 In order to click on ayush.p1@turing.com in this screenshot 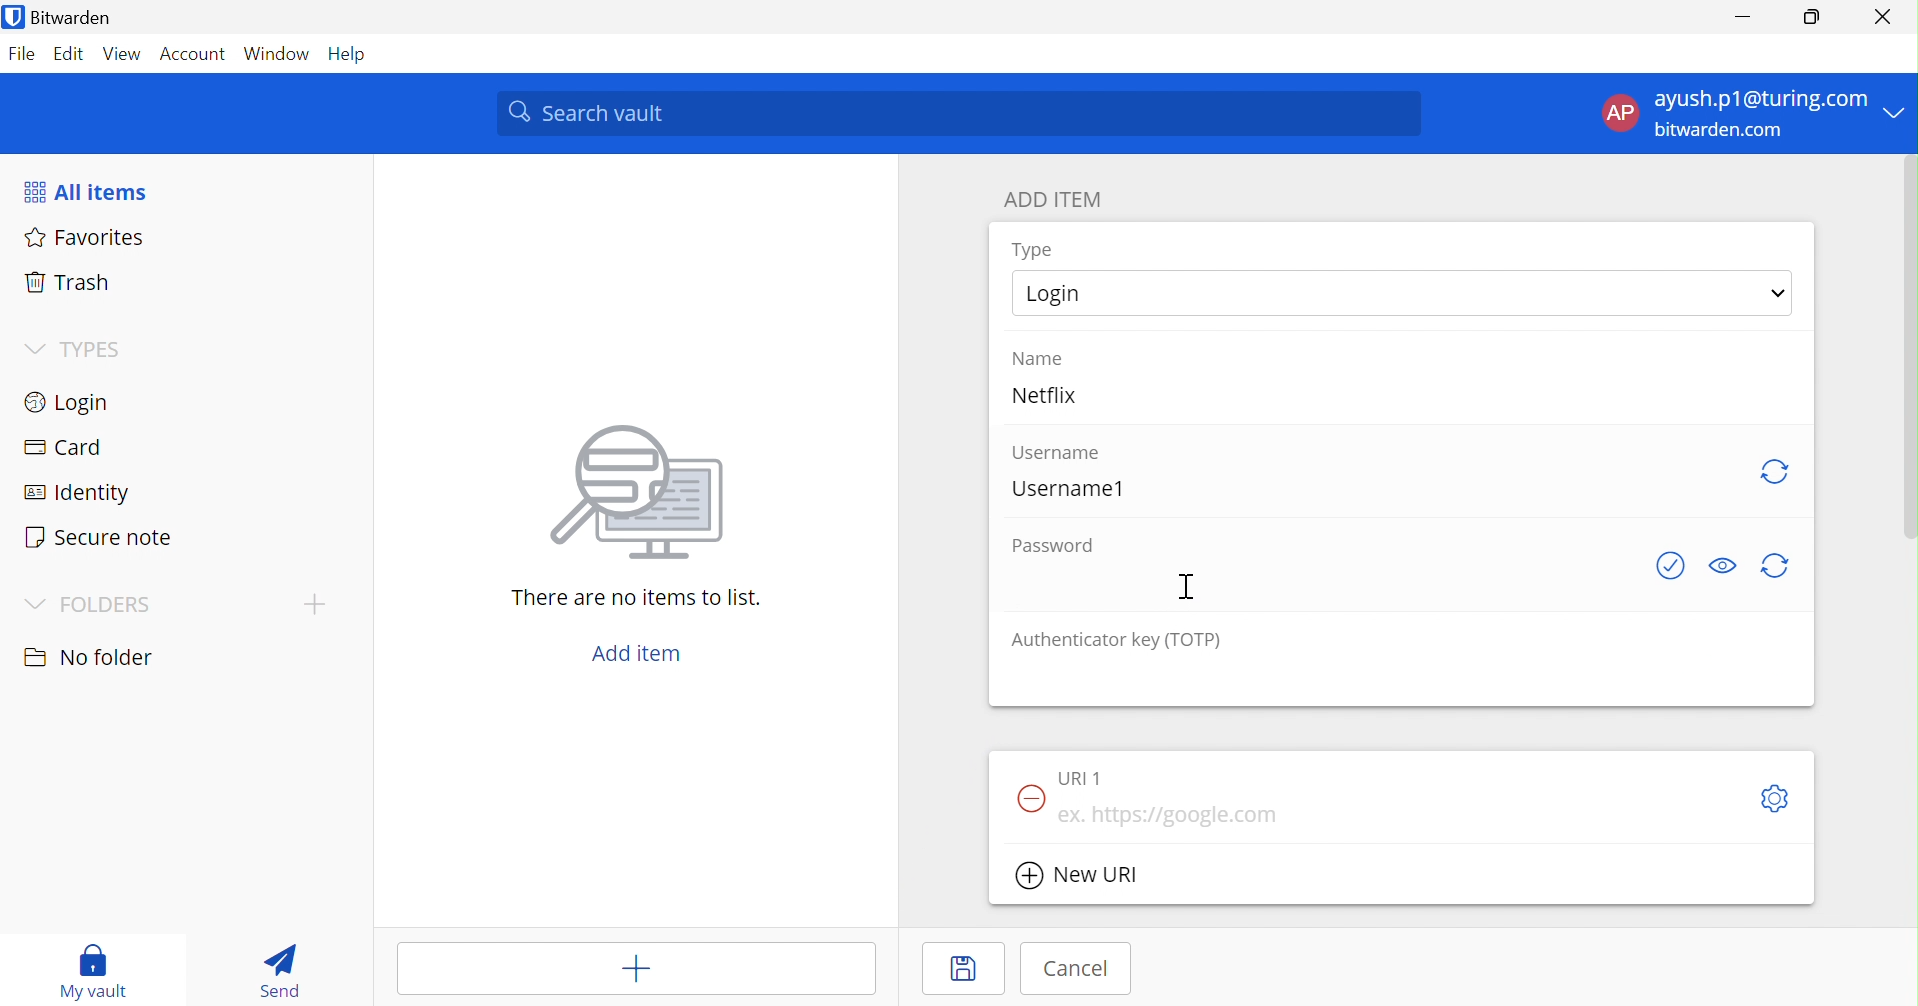, I will do `click(1760, 96)`.